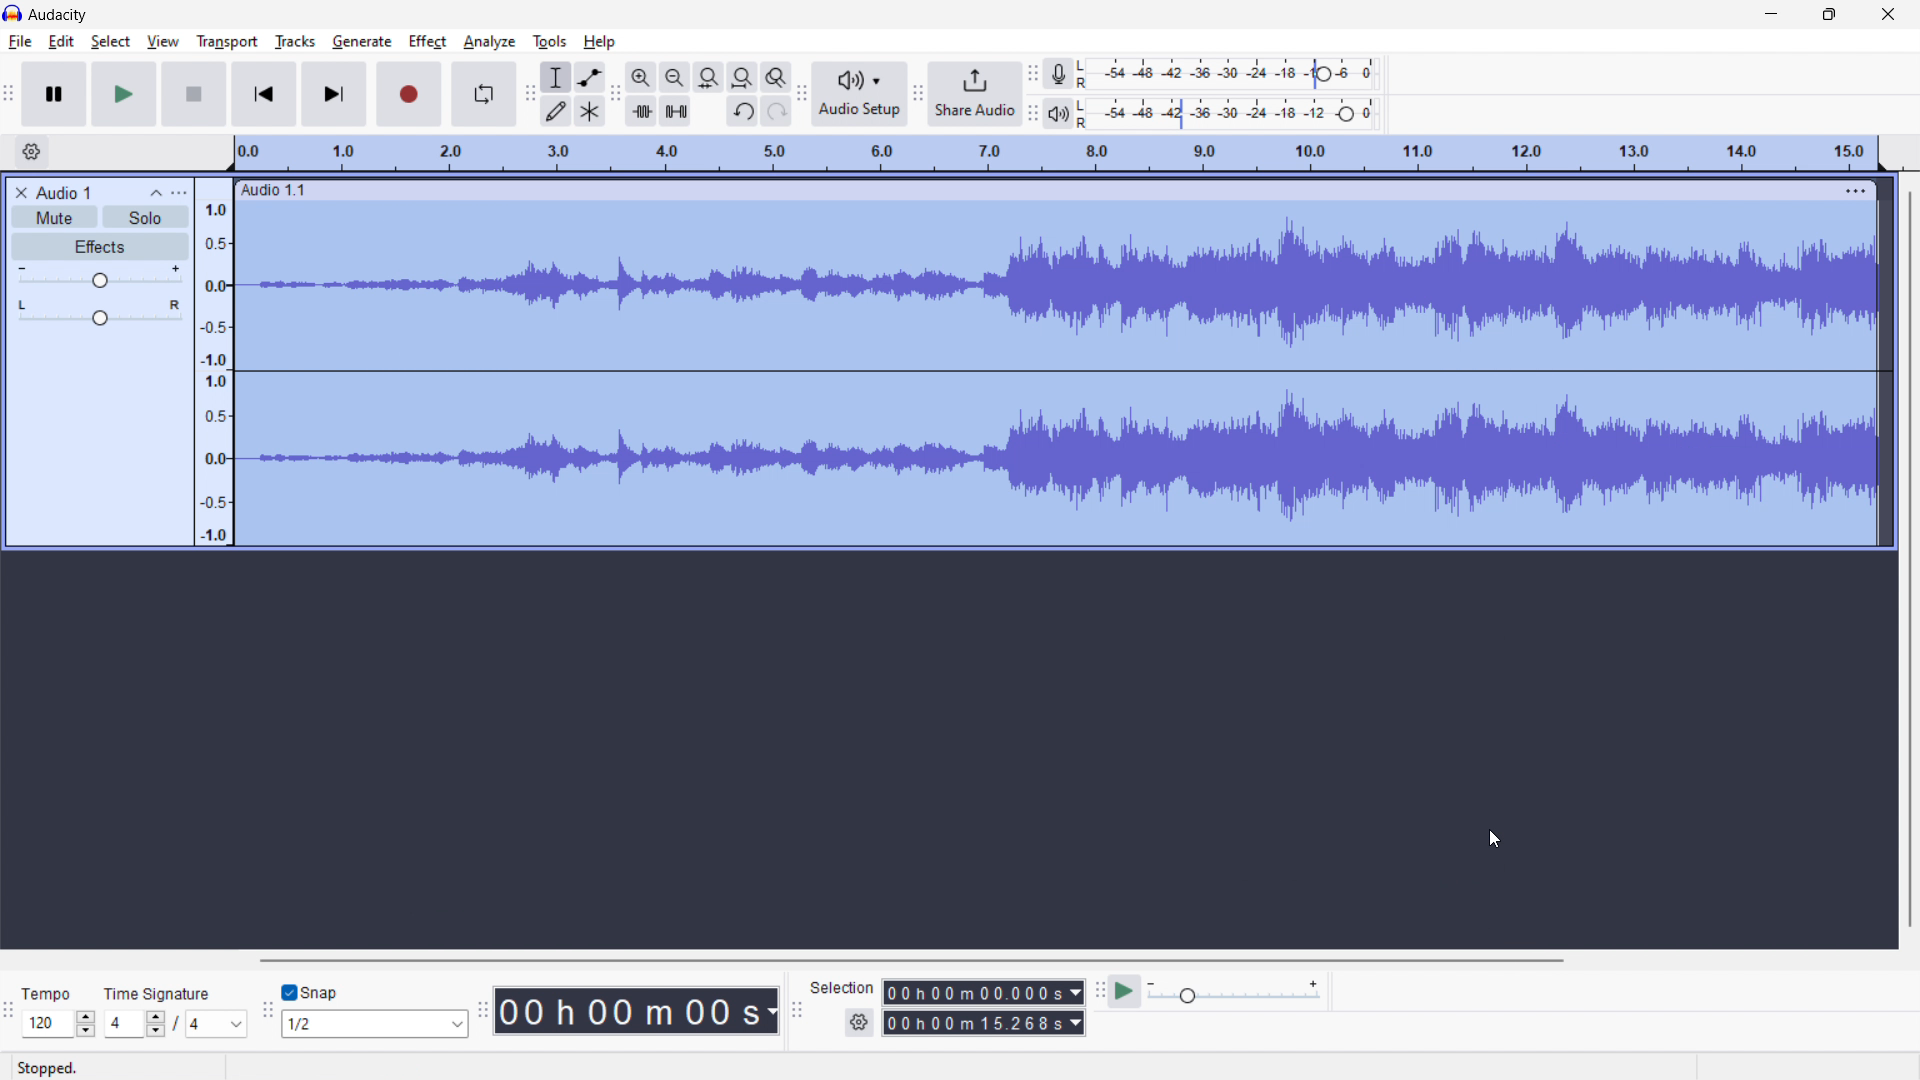 This screenshot has width=1920, height=1080. I want to click on settings, so click(858, 1023).